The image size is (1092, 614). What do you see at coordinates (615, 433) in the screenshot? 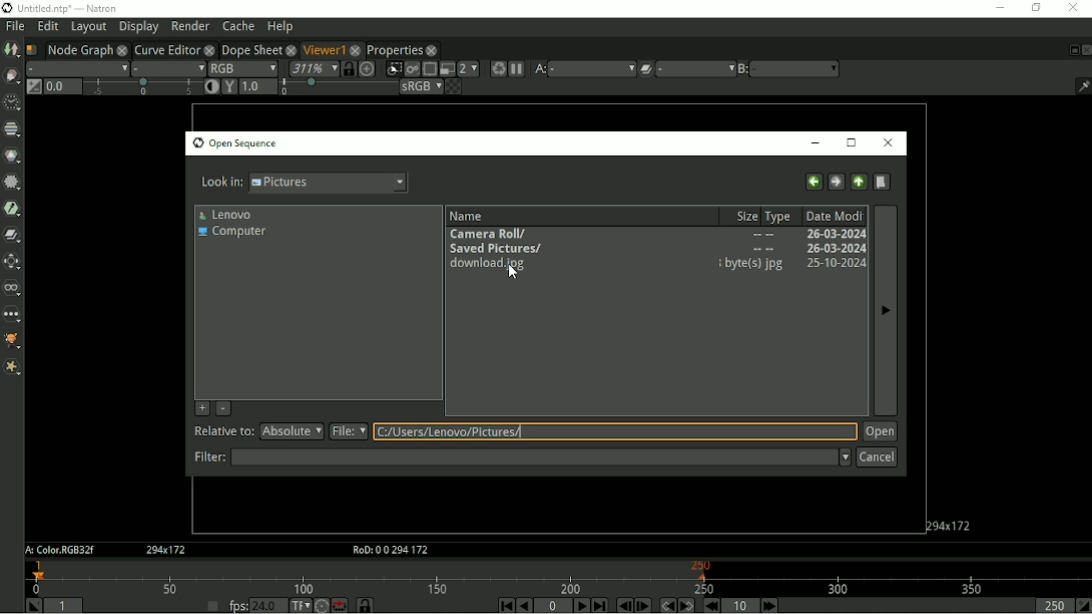
I see `Relative to` at bounding box center [615, 433].